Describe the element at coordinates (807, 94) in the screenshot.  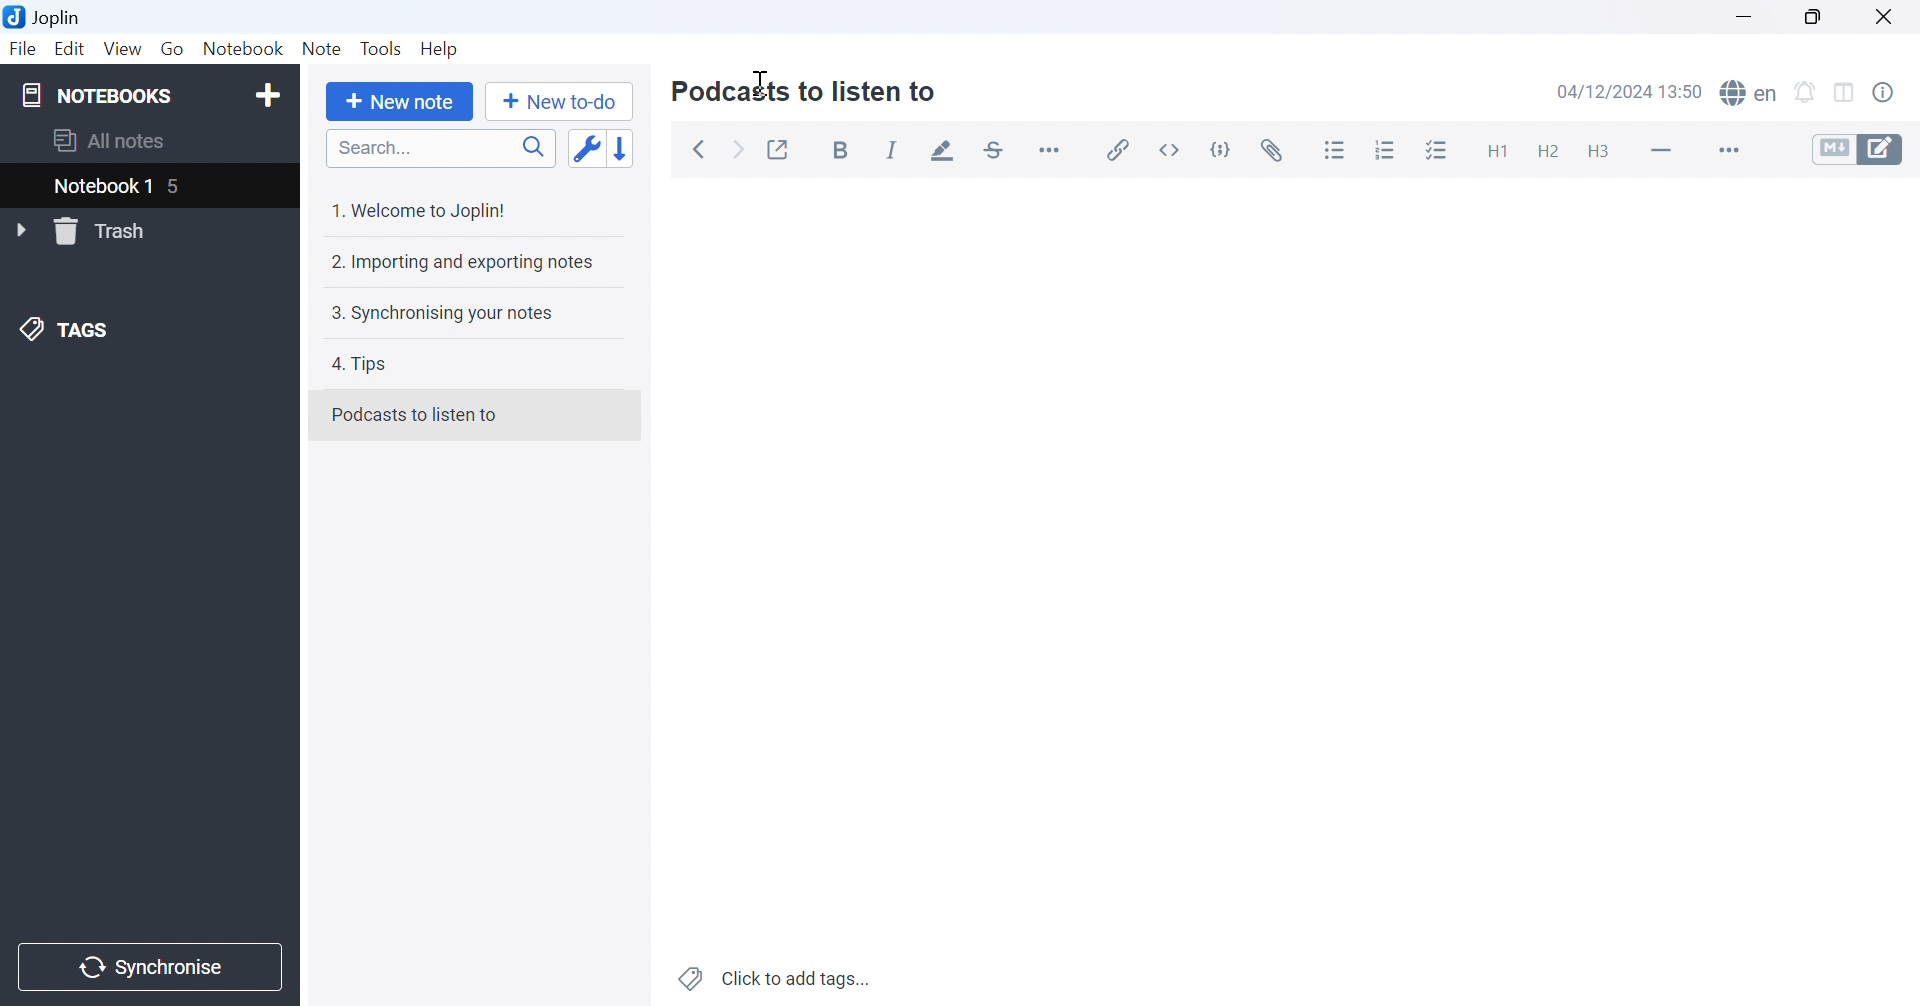
I see `Podcasts to listen to` at that location.